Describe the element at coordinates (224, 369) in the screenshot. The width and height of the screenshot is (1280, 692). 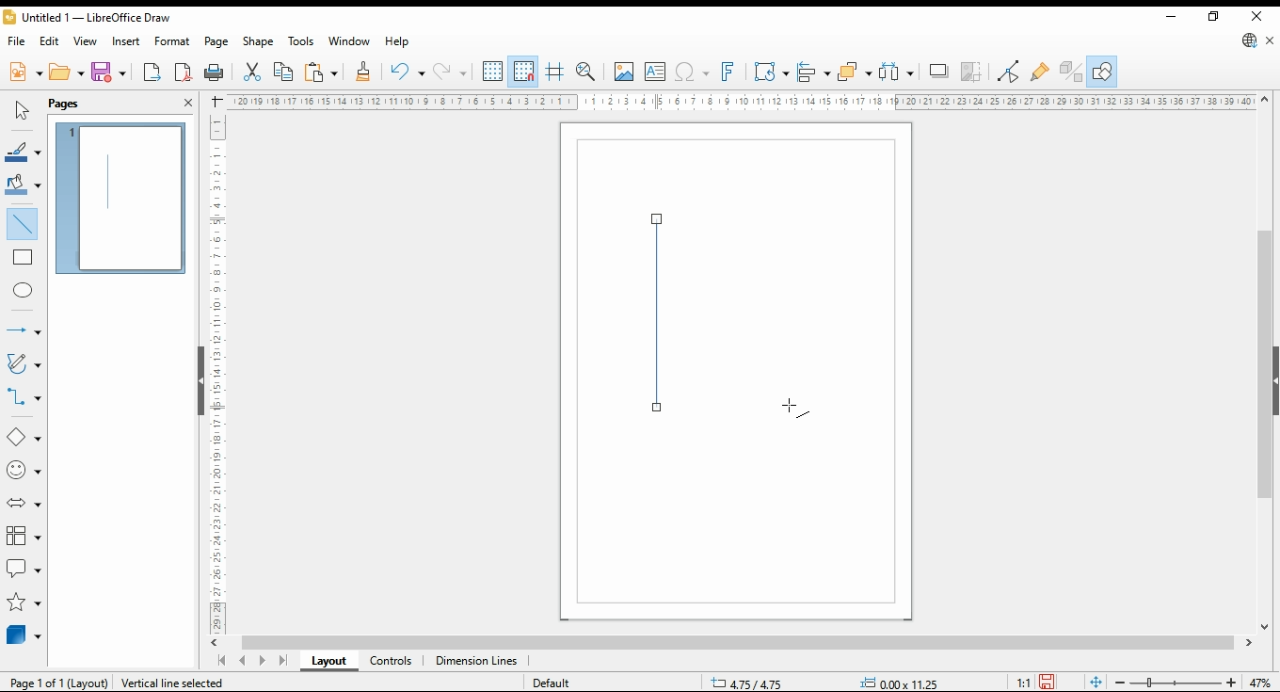
I see `vertical scale` at that location.